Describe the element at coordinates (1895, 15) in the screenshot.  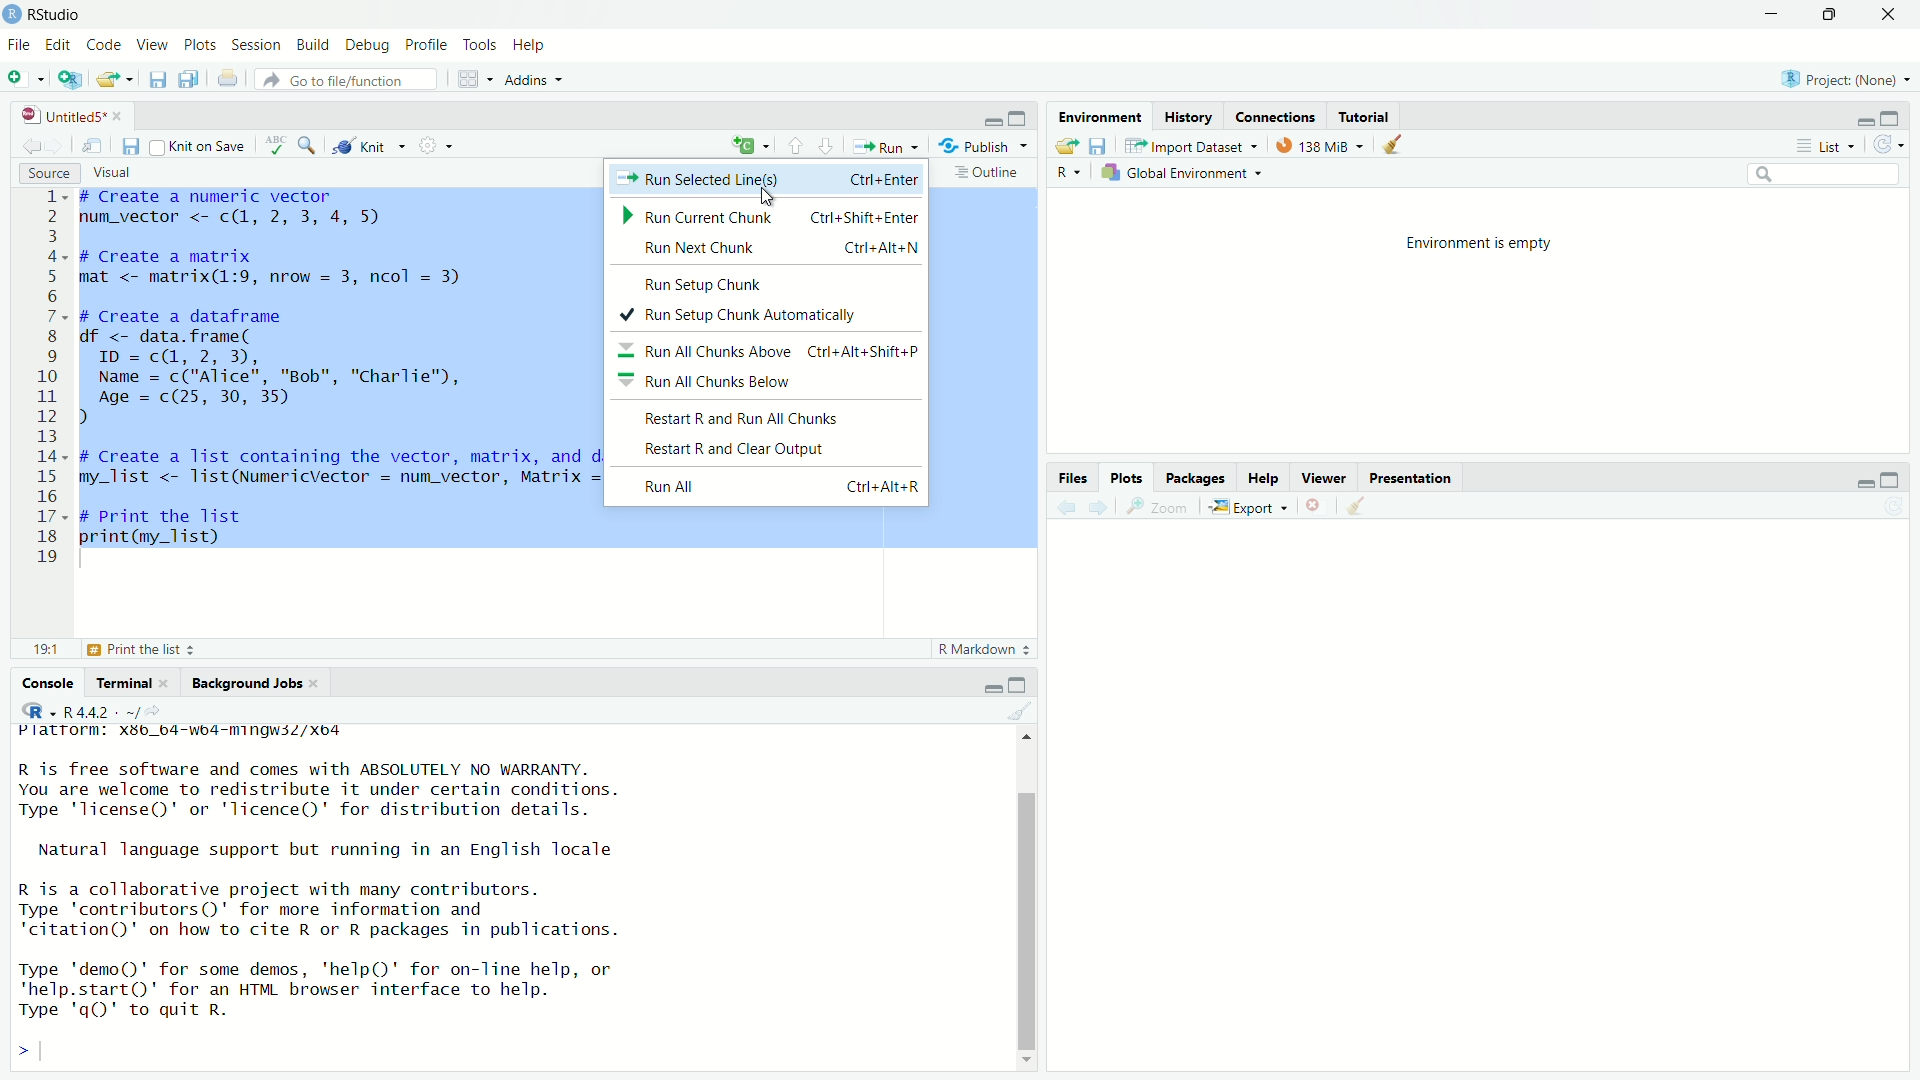
I see `close` at that location.